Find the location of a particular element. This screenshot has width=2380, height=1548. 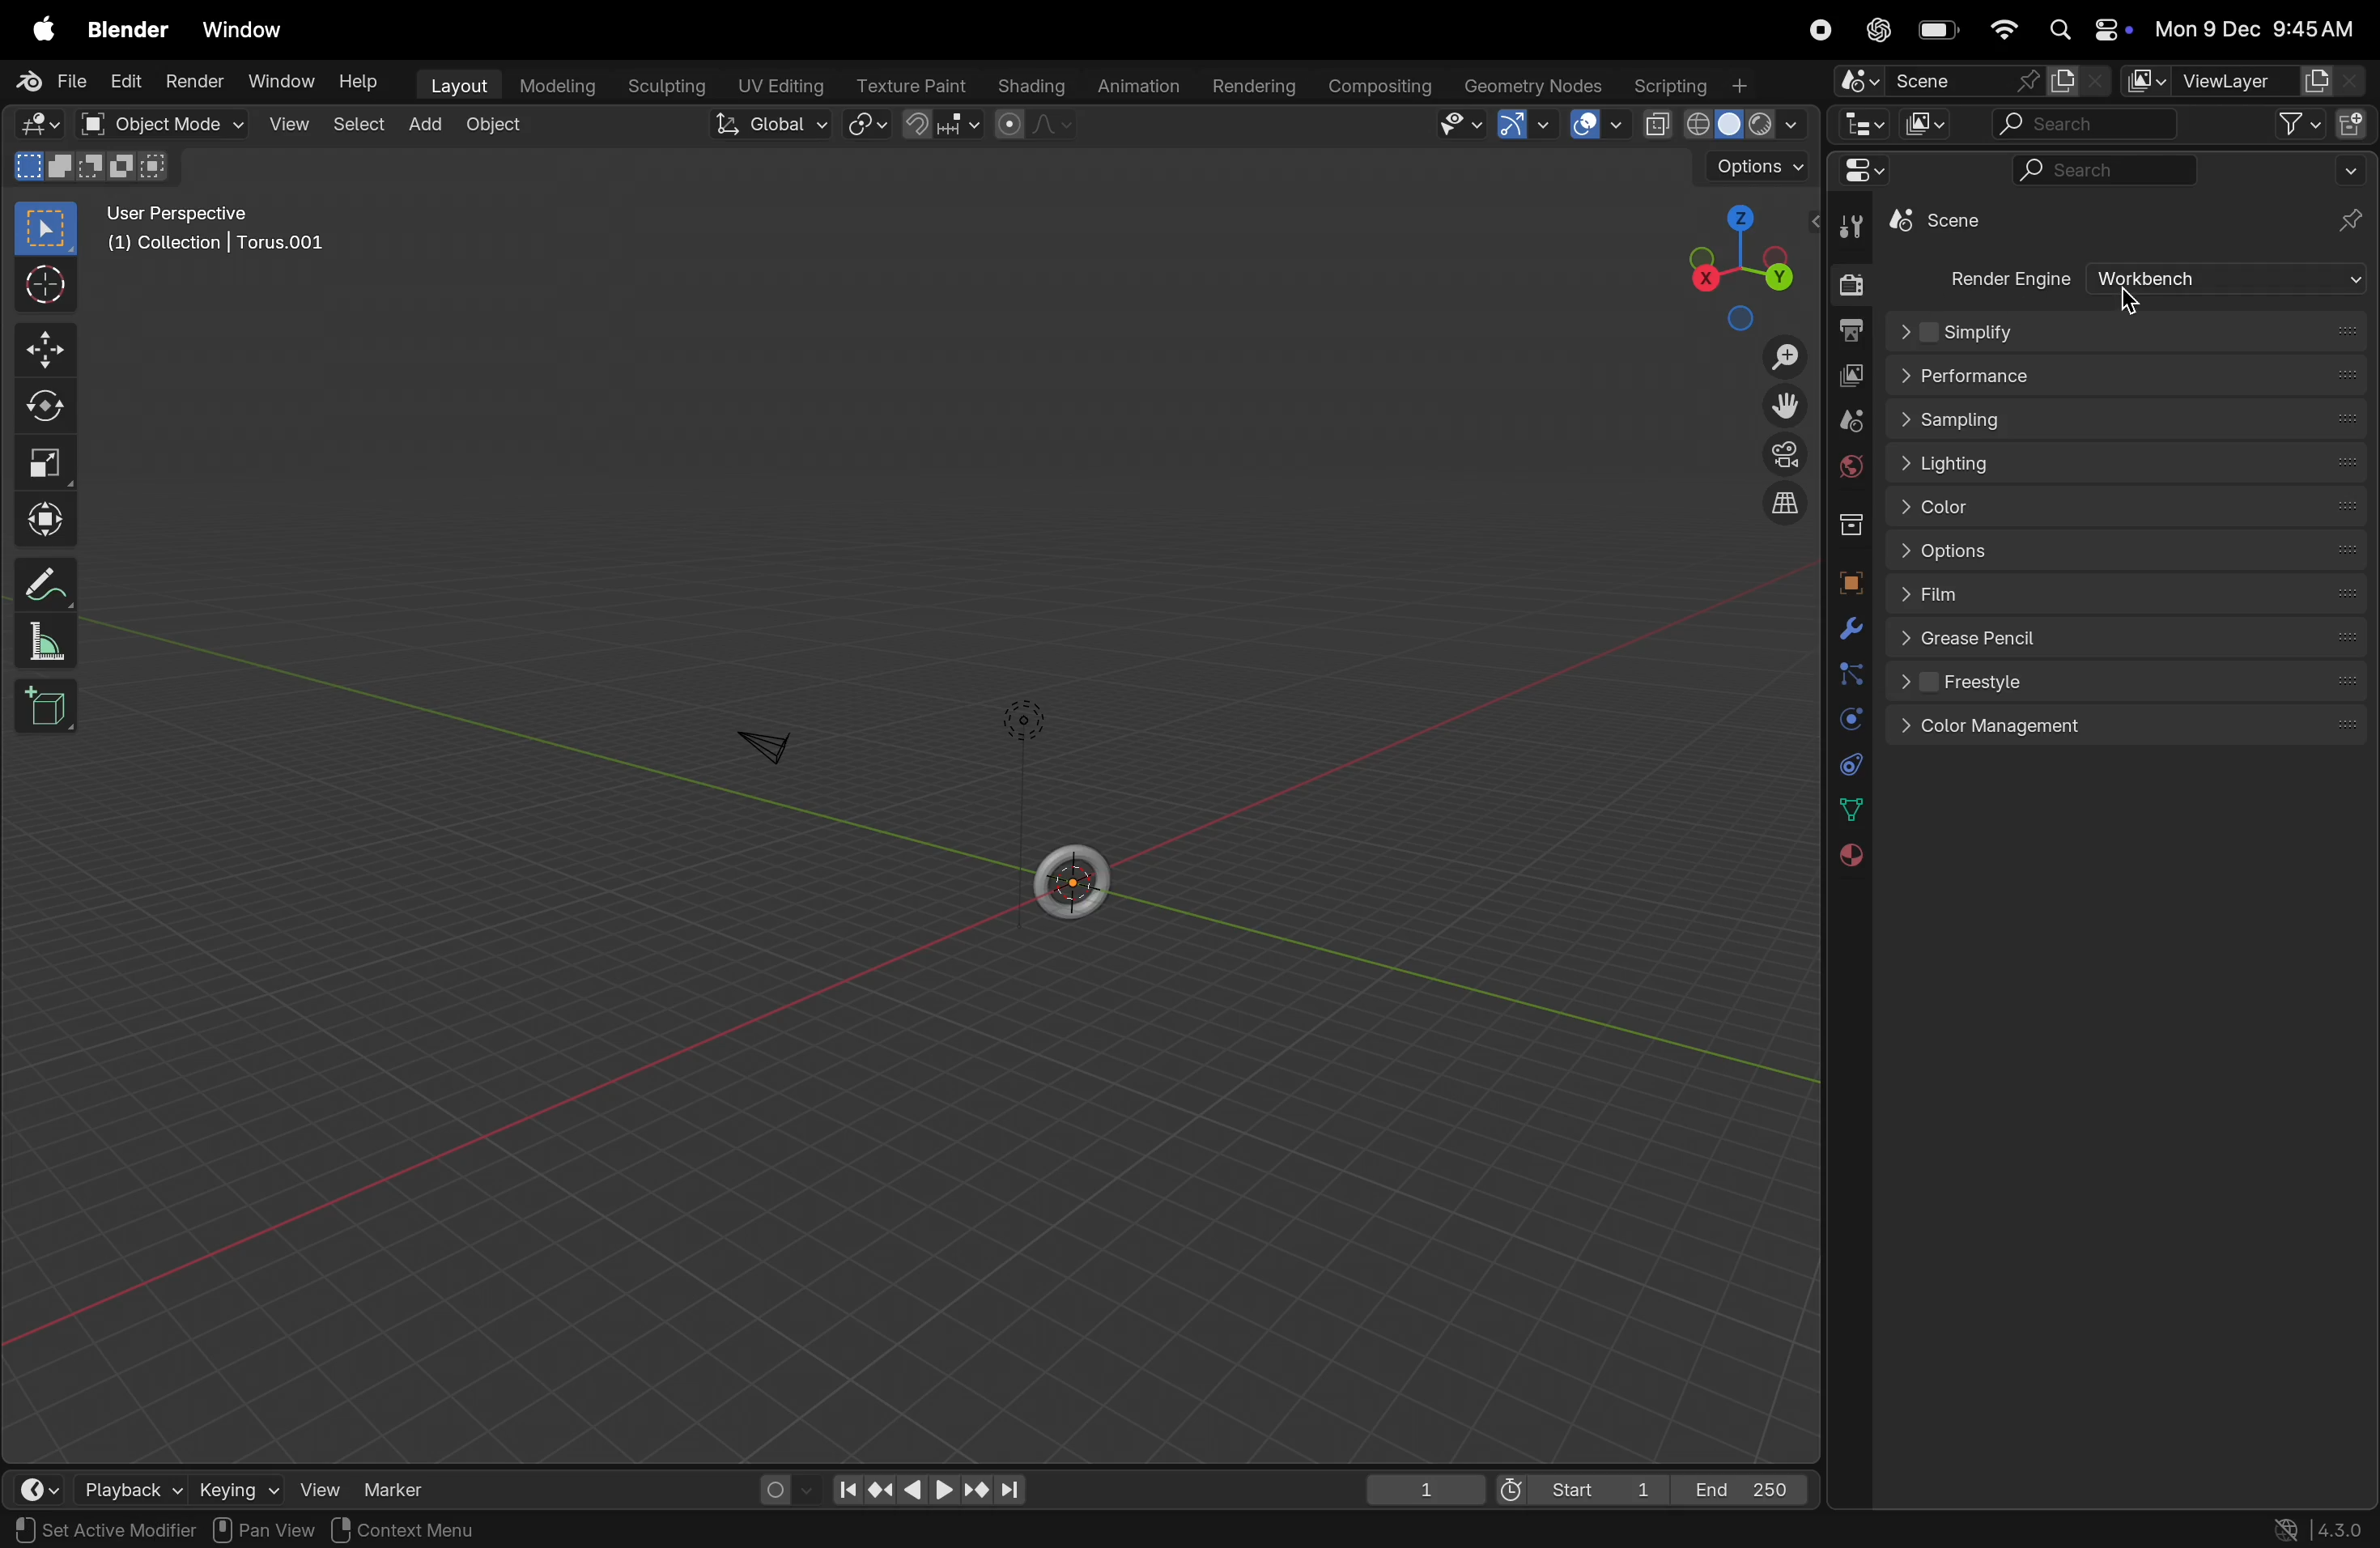

edit is located at coordinates (128, 83).